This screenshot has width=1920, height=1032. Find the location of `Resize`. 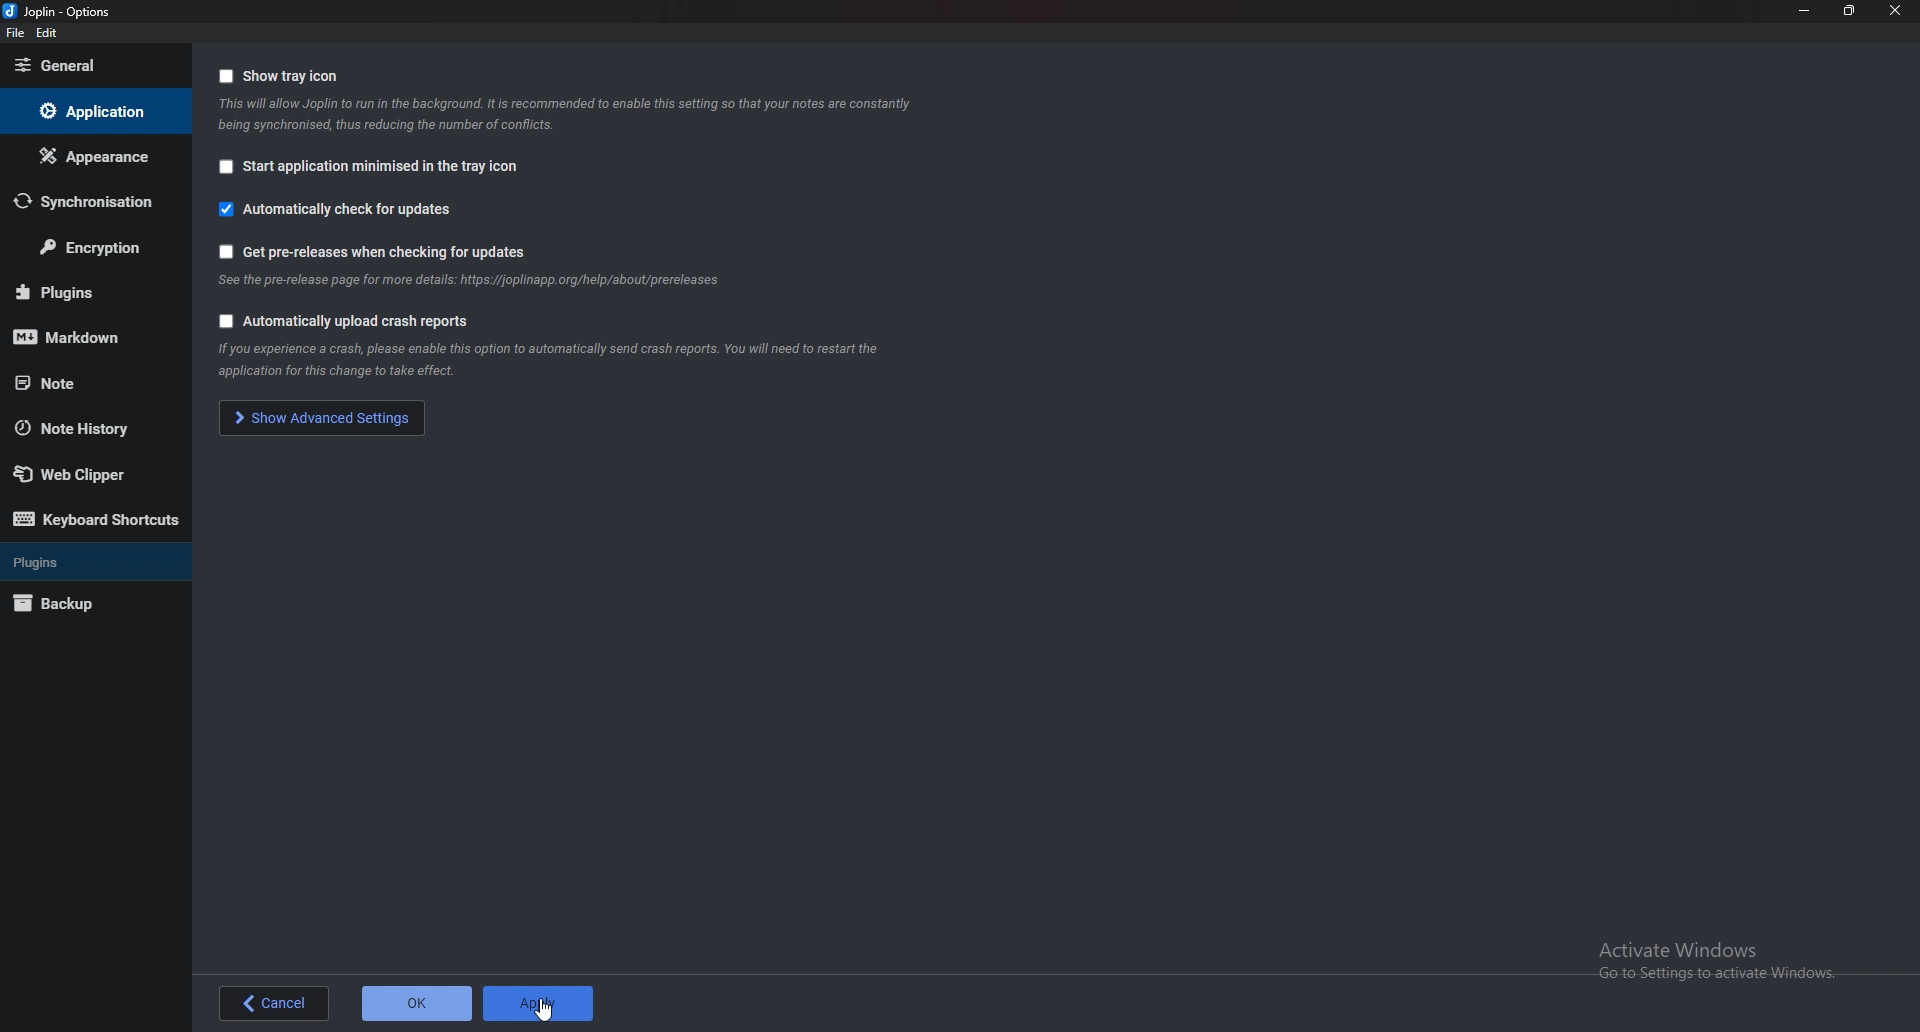

Resize is located at coordinates (1846, 11).